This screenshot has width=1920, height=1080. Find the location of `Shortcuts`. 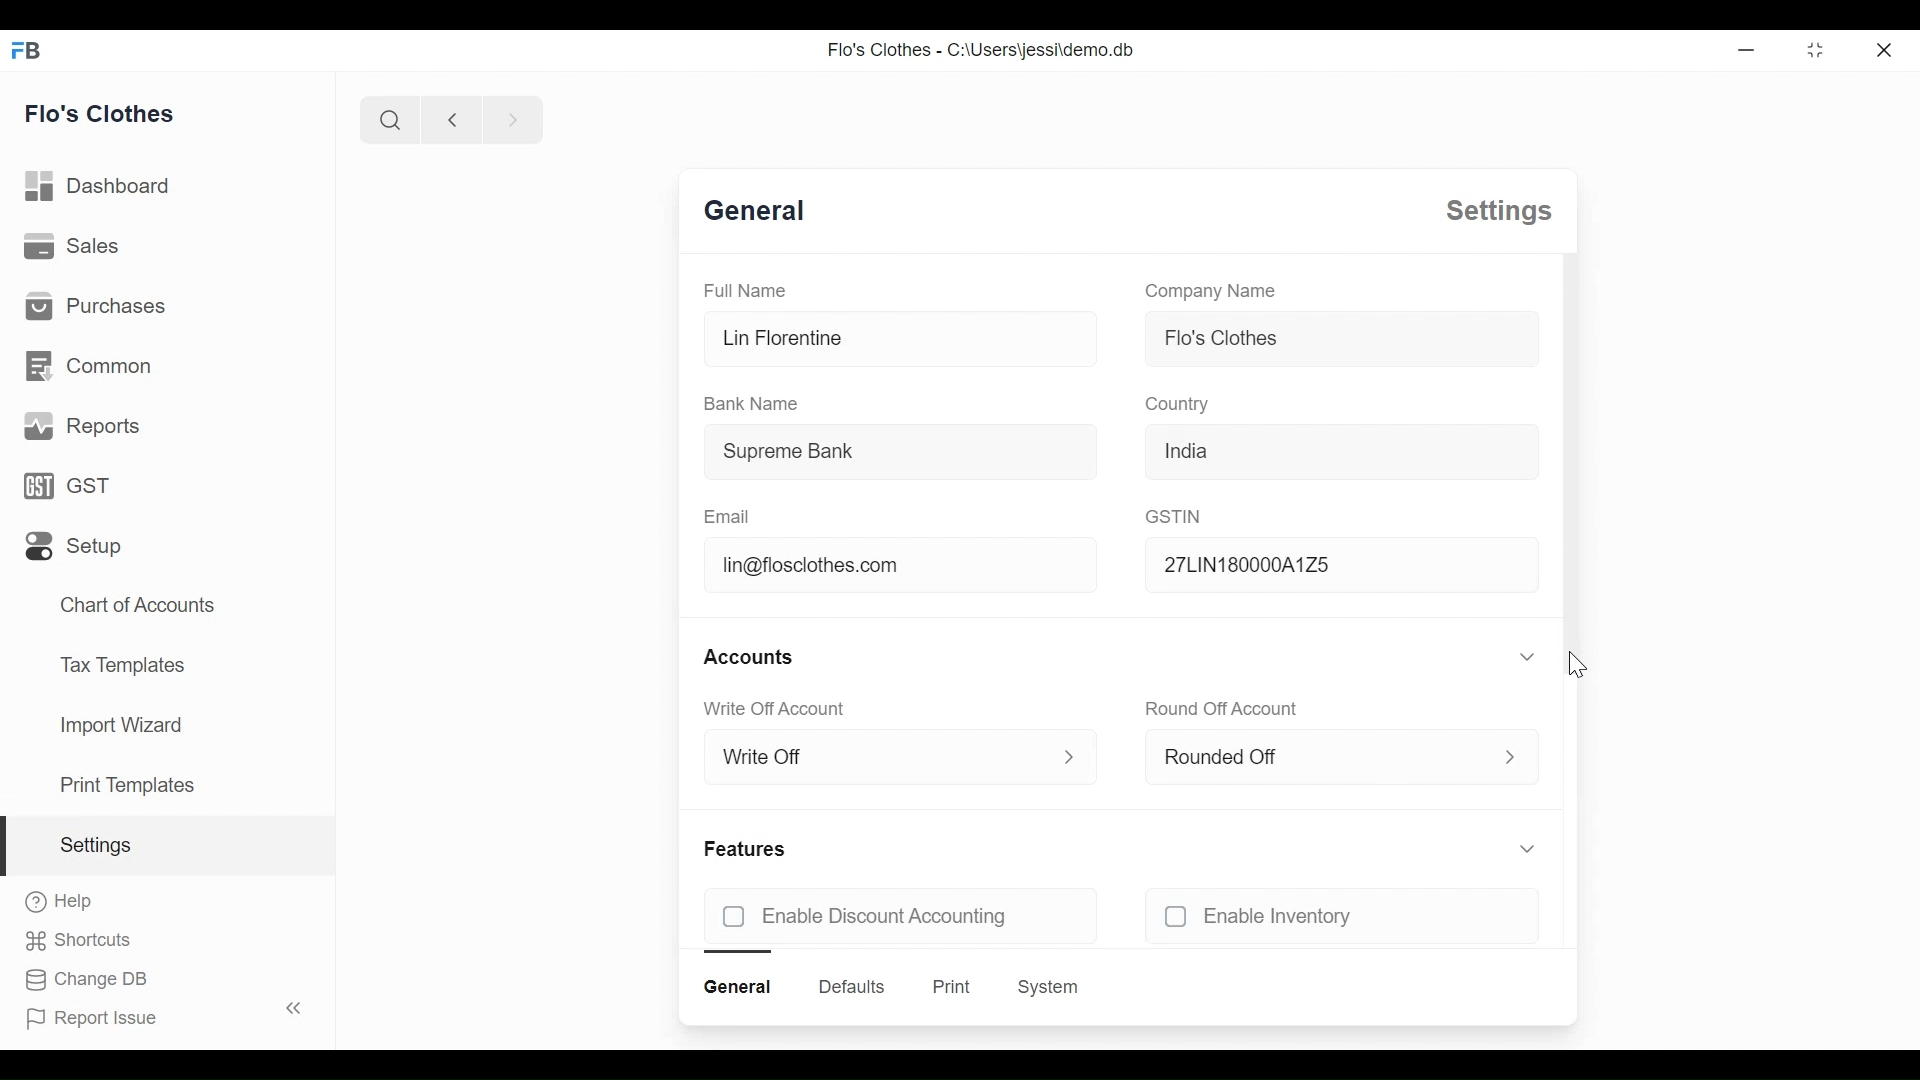

Shortcuts is located at coordinates (87, 941).